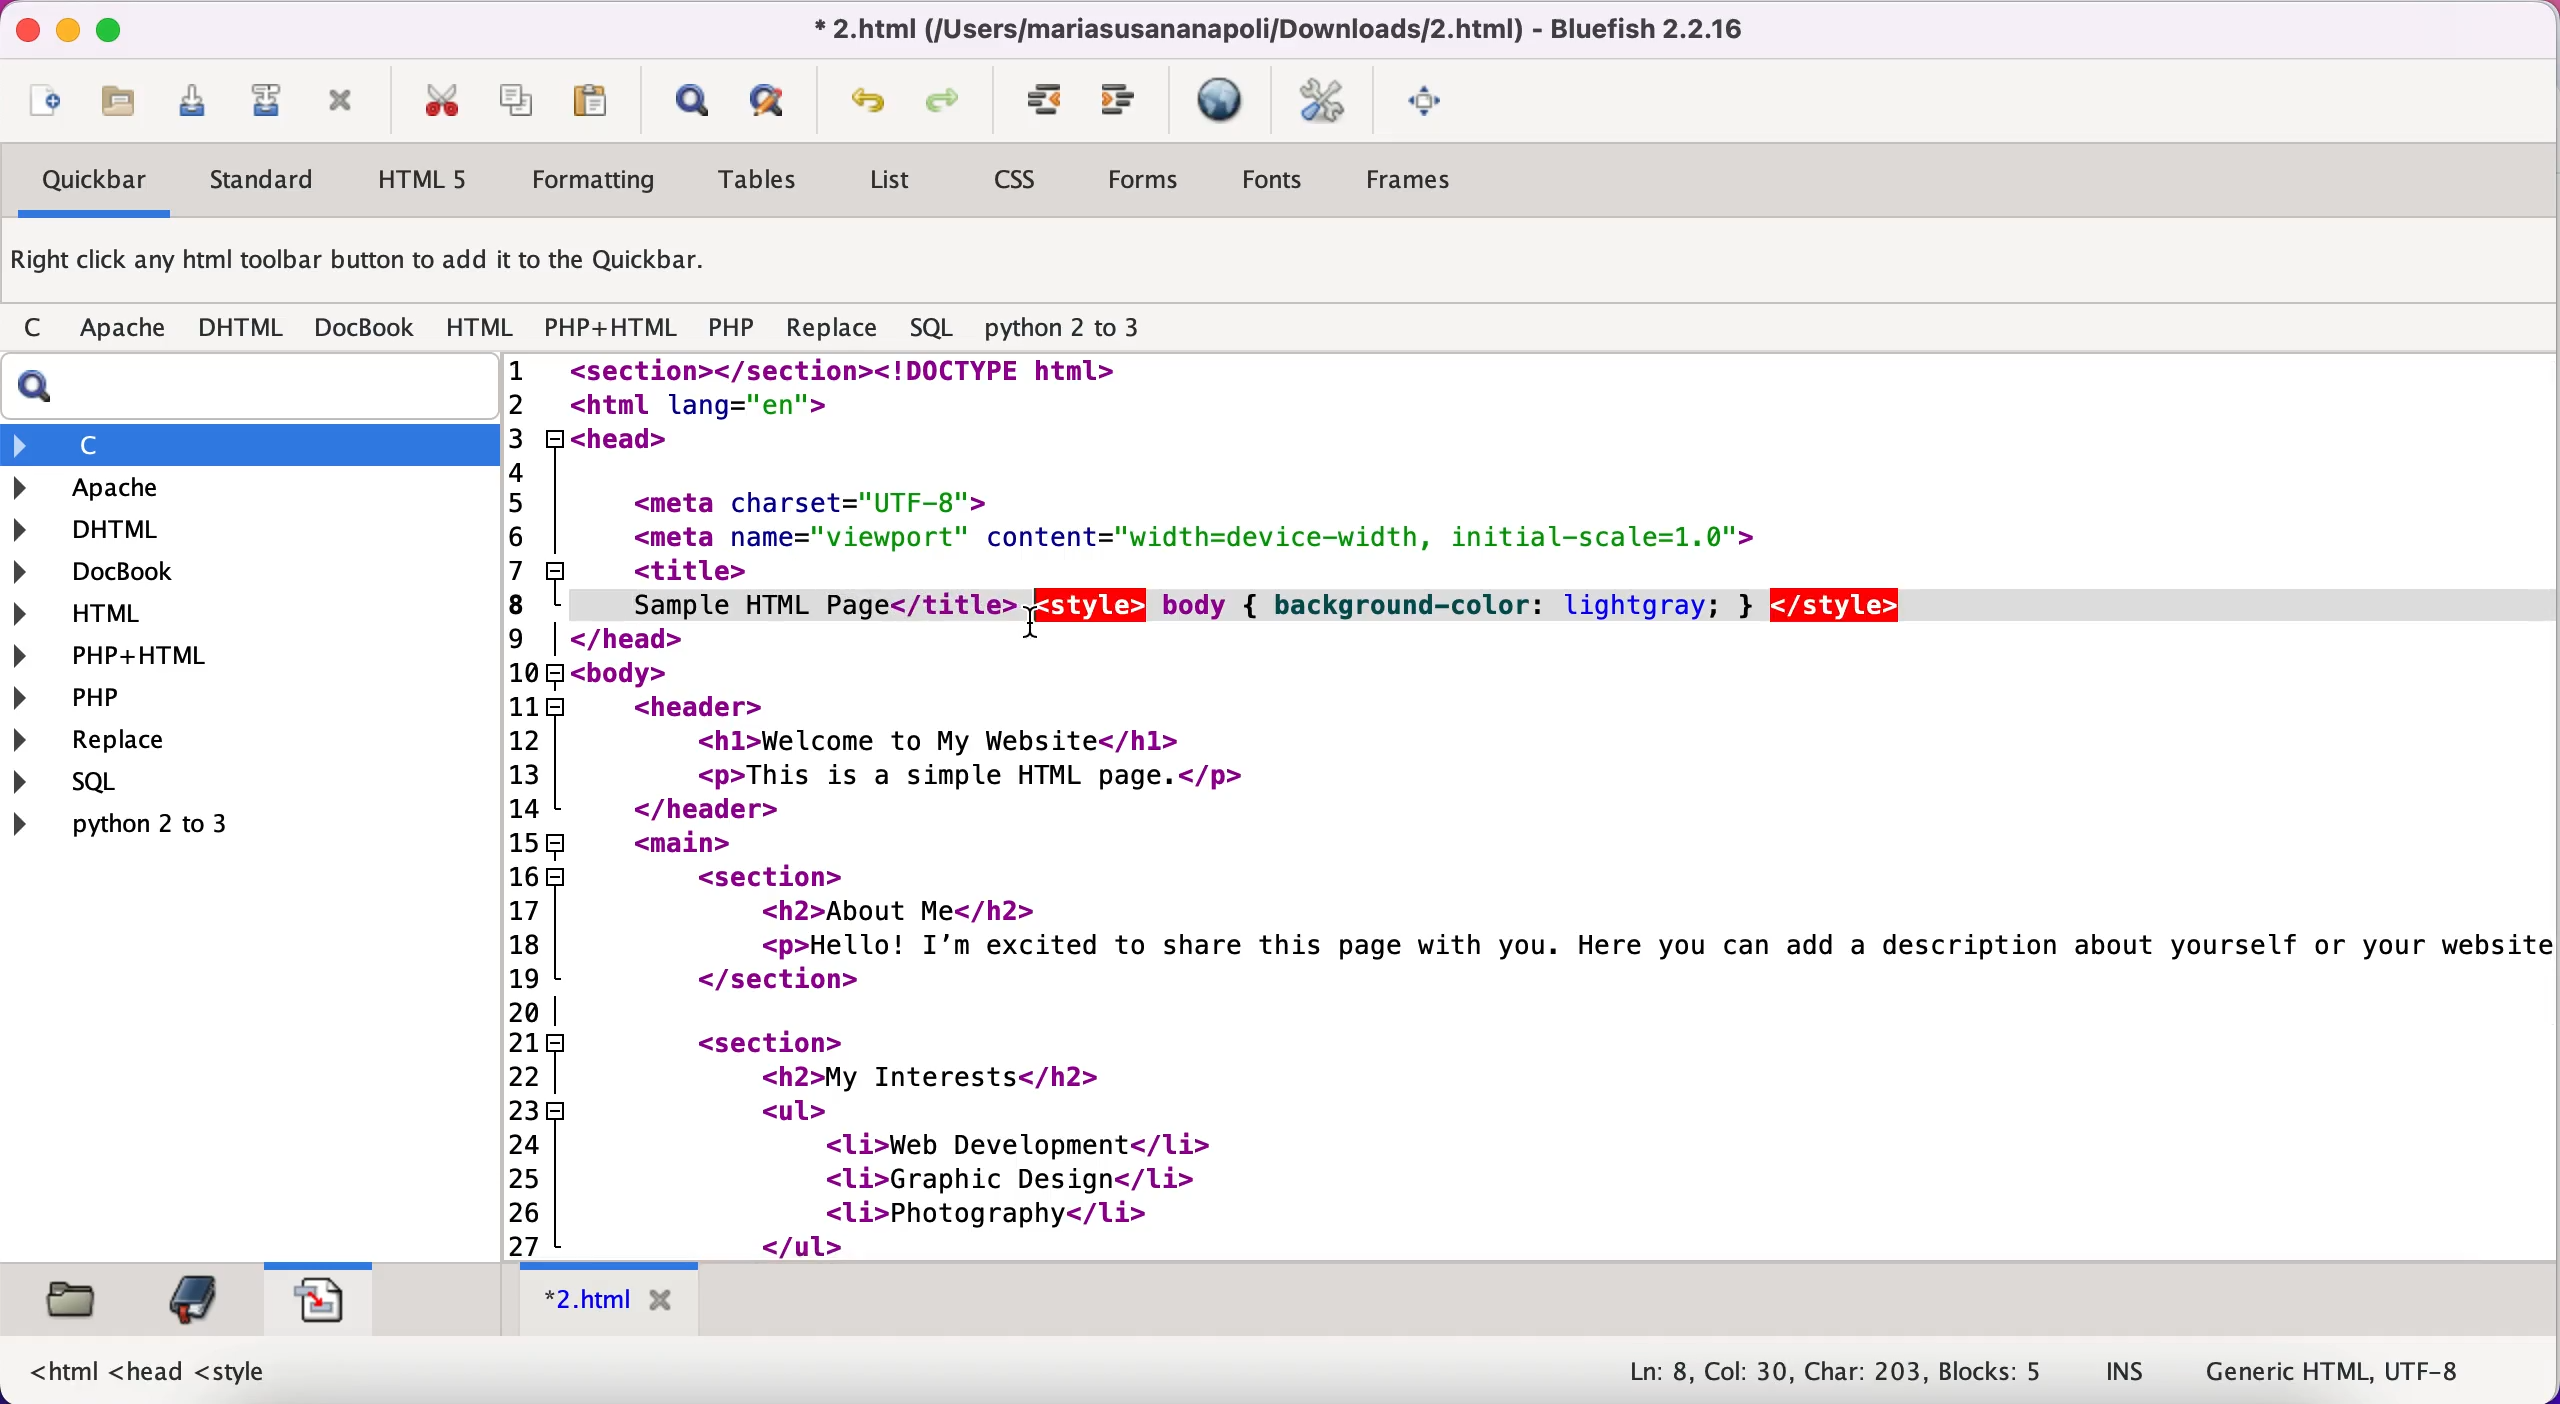 The image size is (2560, 1404). What do you see at coordinates (869, 106) in the screenshot?
I see `undo` at bounding box center [869, 106].